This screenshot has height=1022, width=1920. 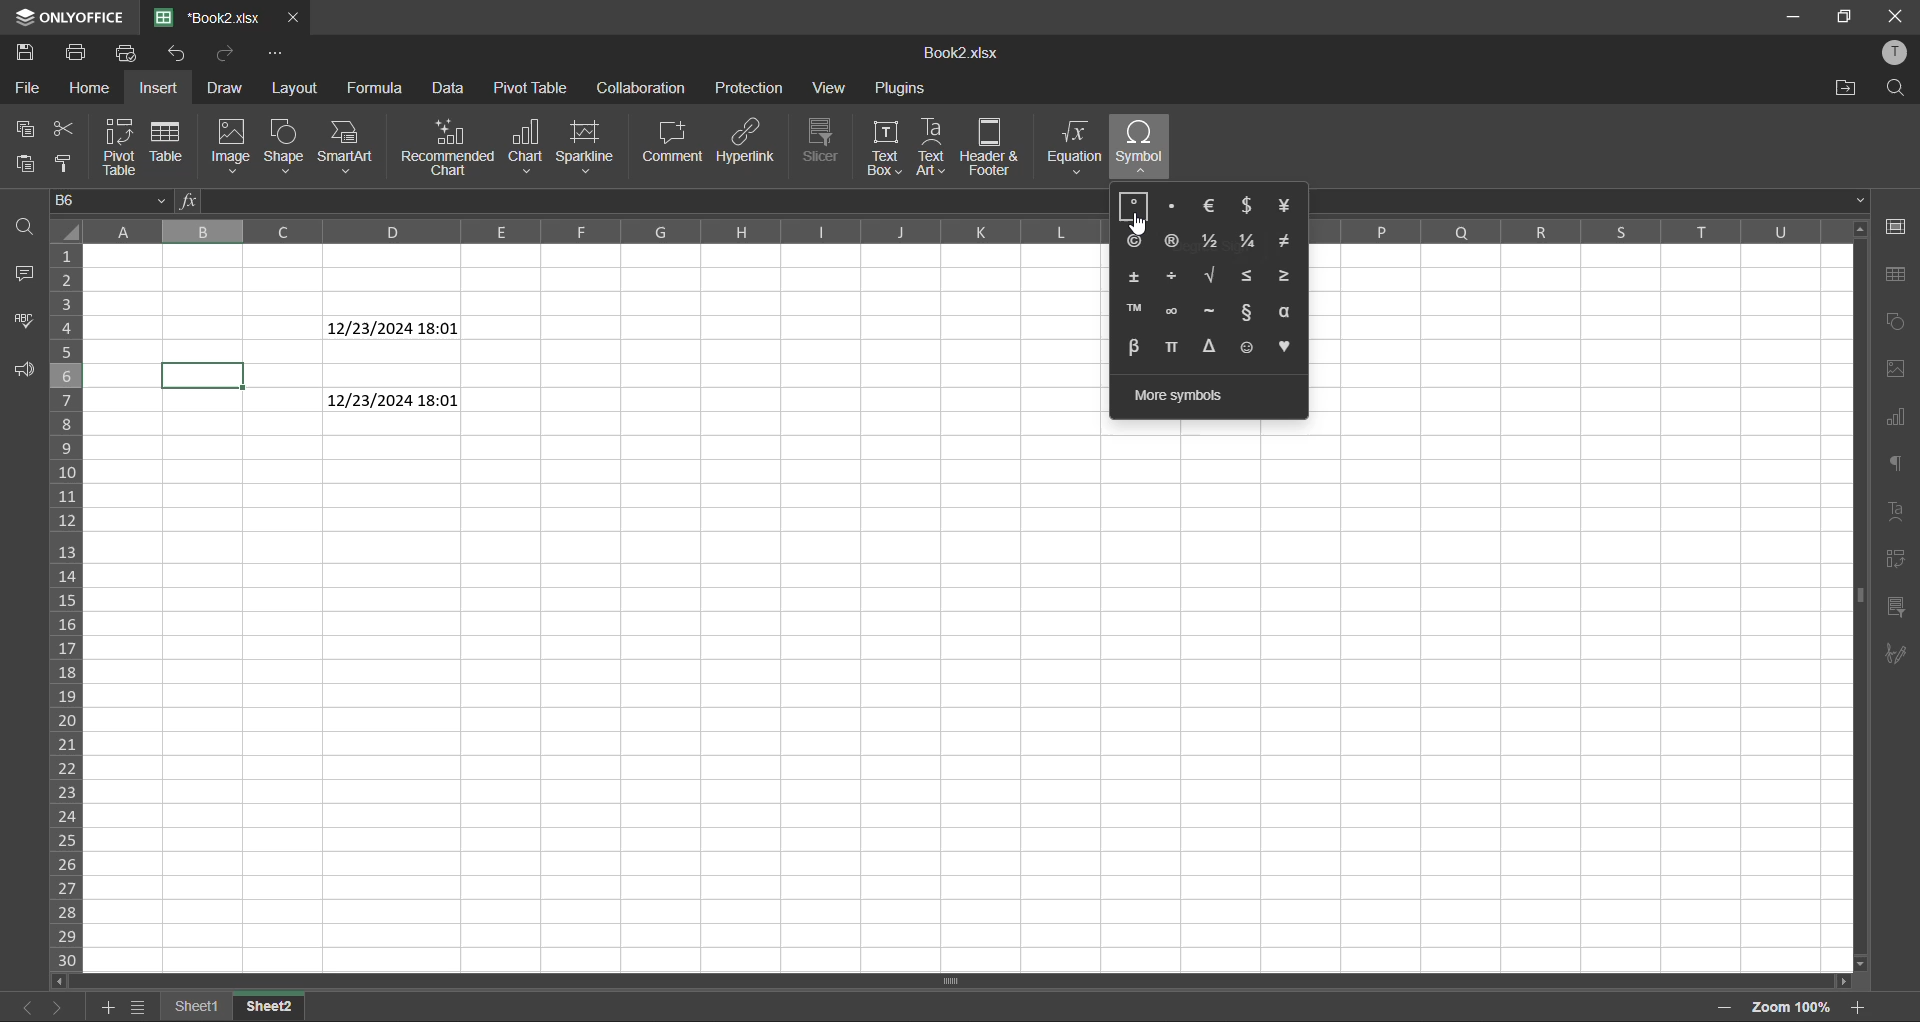 I want to click on hyperlink, so click(x=754, y=140).